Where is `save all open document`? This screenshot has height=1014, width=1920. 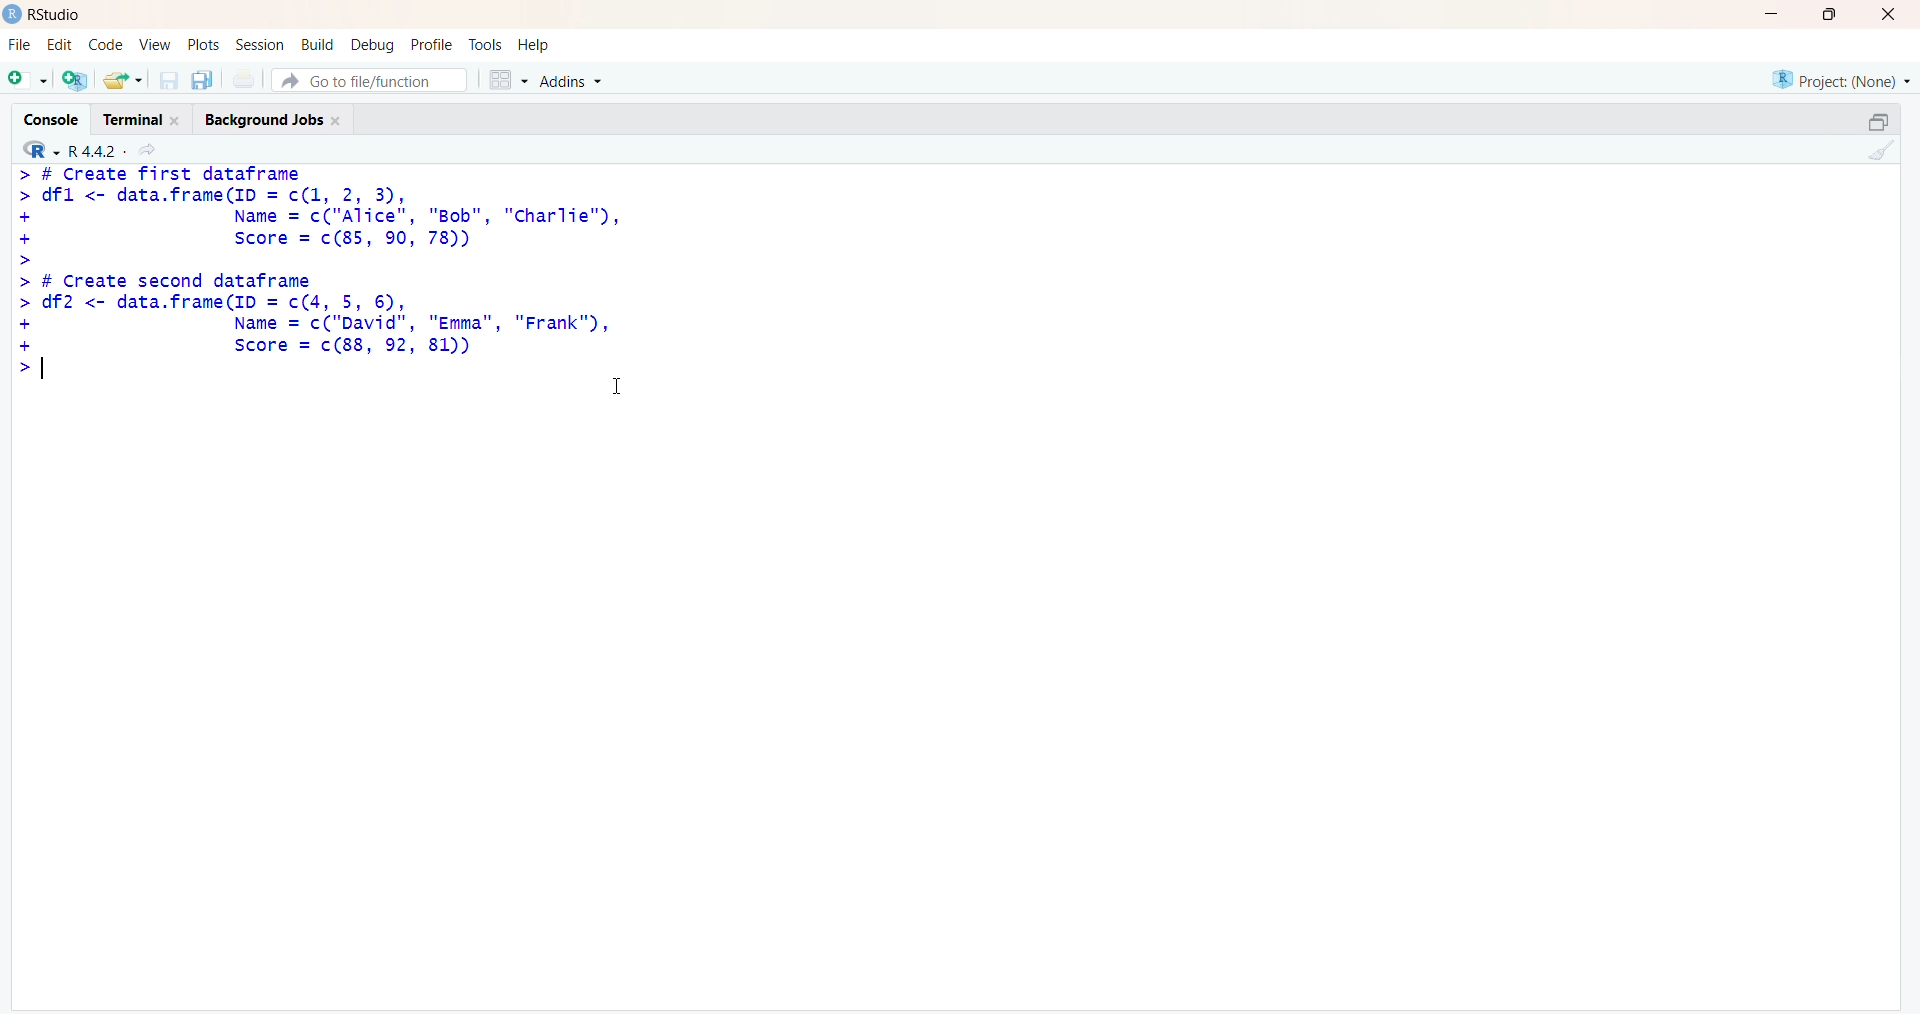 save all open document is located at coordinates (203, 81).